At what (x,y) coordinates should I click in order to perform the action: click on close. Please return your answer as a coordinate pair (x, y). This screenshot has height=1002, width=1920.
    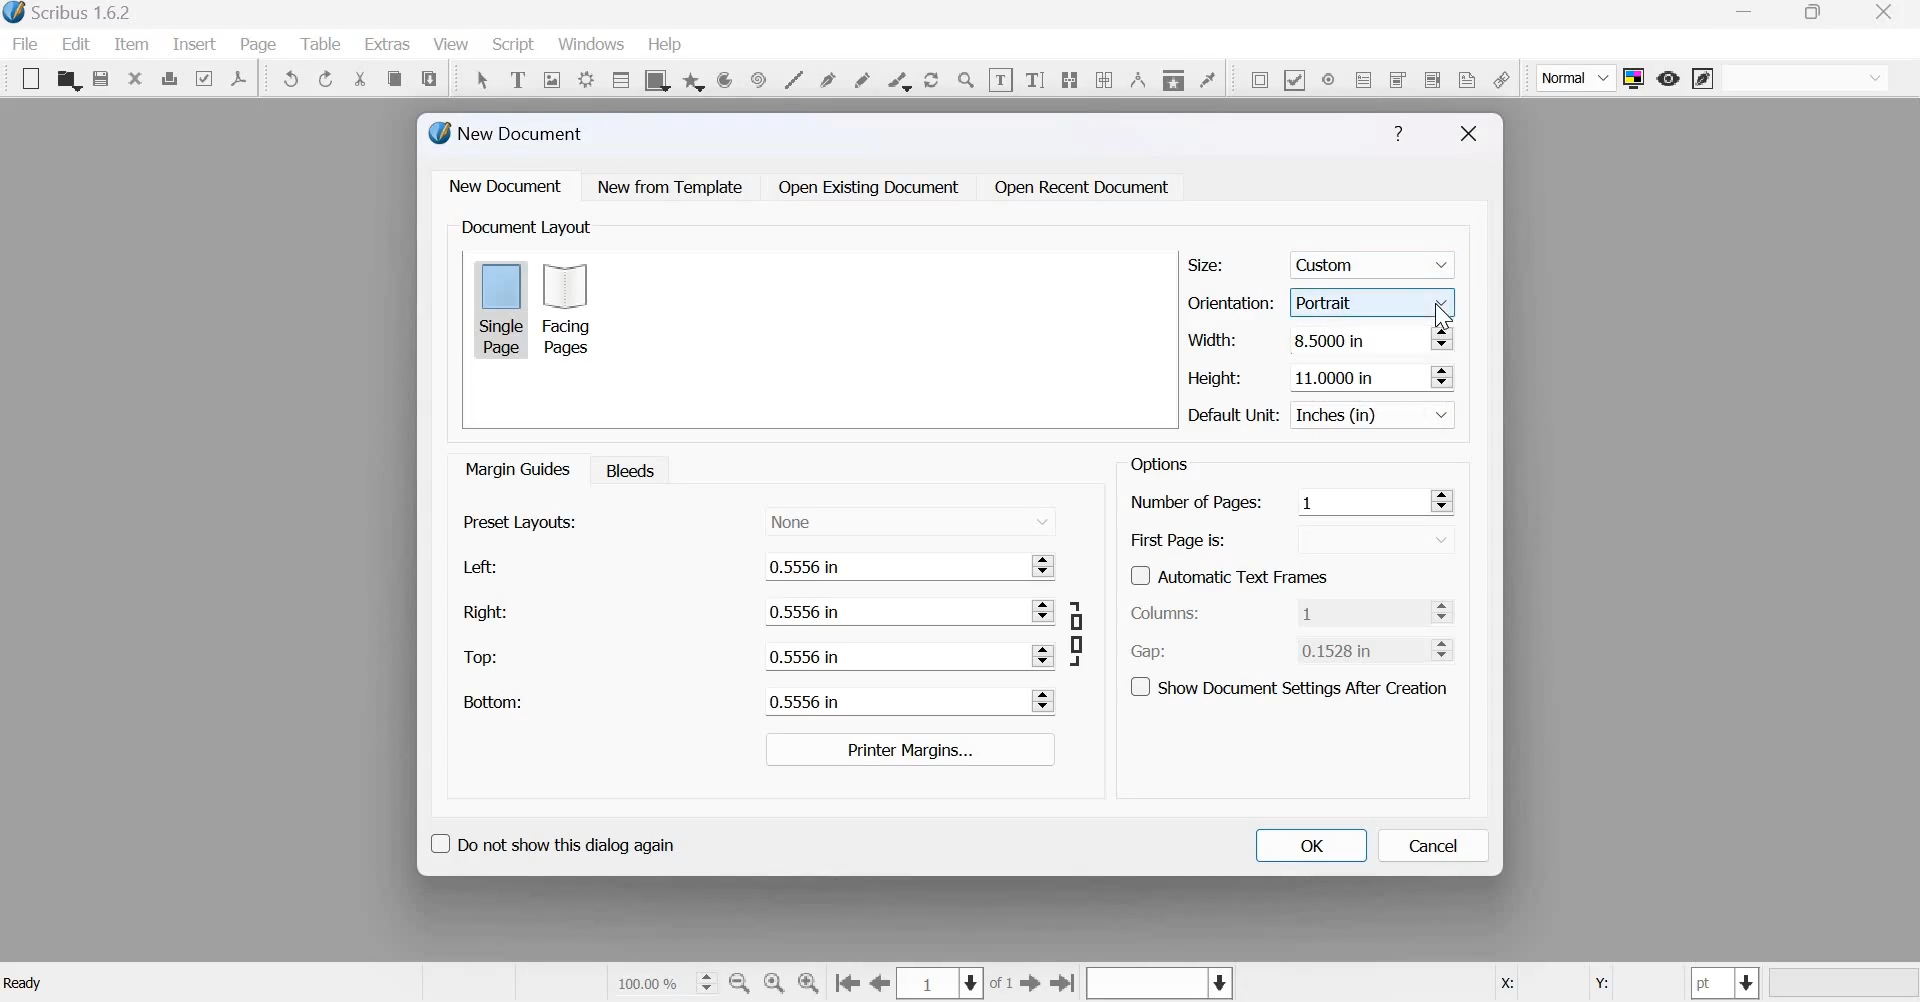
    Looking at the image, I should click on (1889, 12).